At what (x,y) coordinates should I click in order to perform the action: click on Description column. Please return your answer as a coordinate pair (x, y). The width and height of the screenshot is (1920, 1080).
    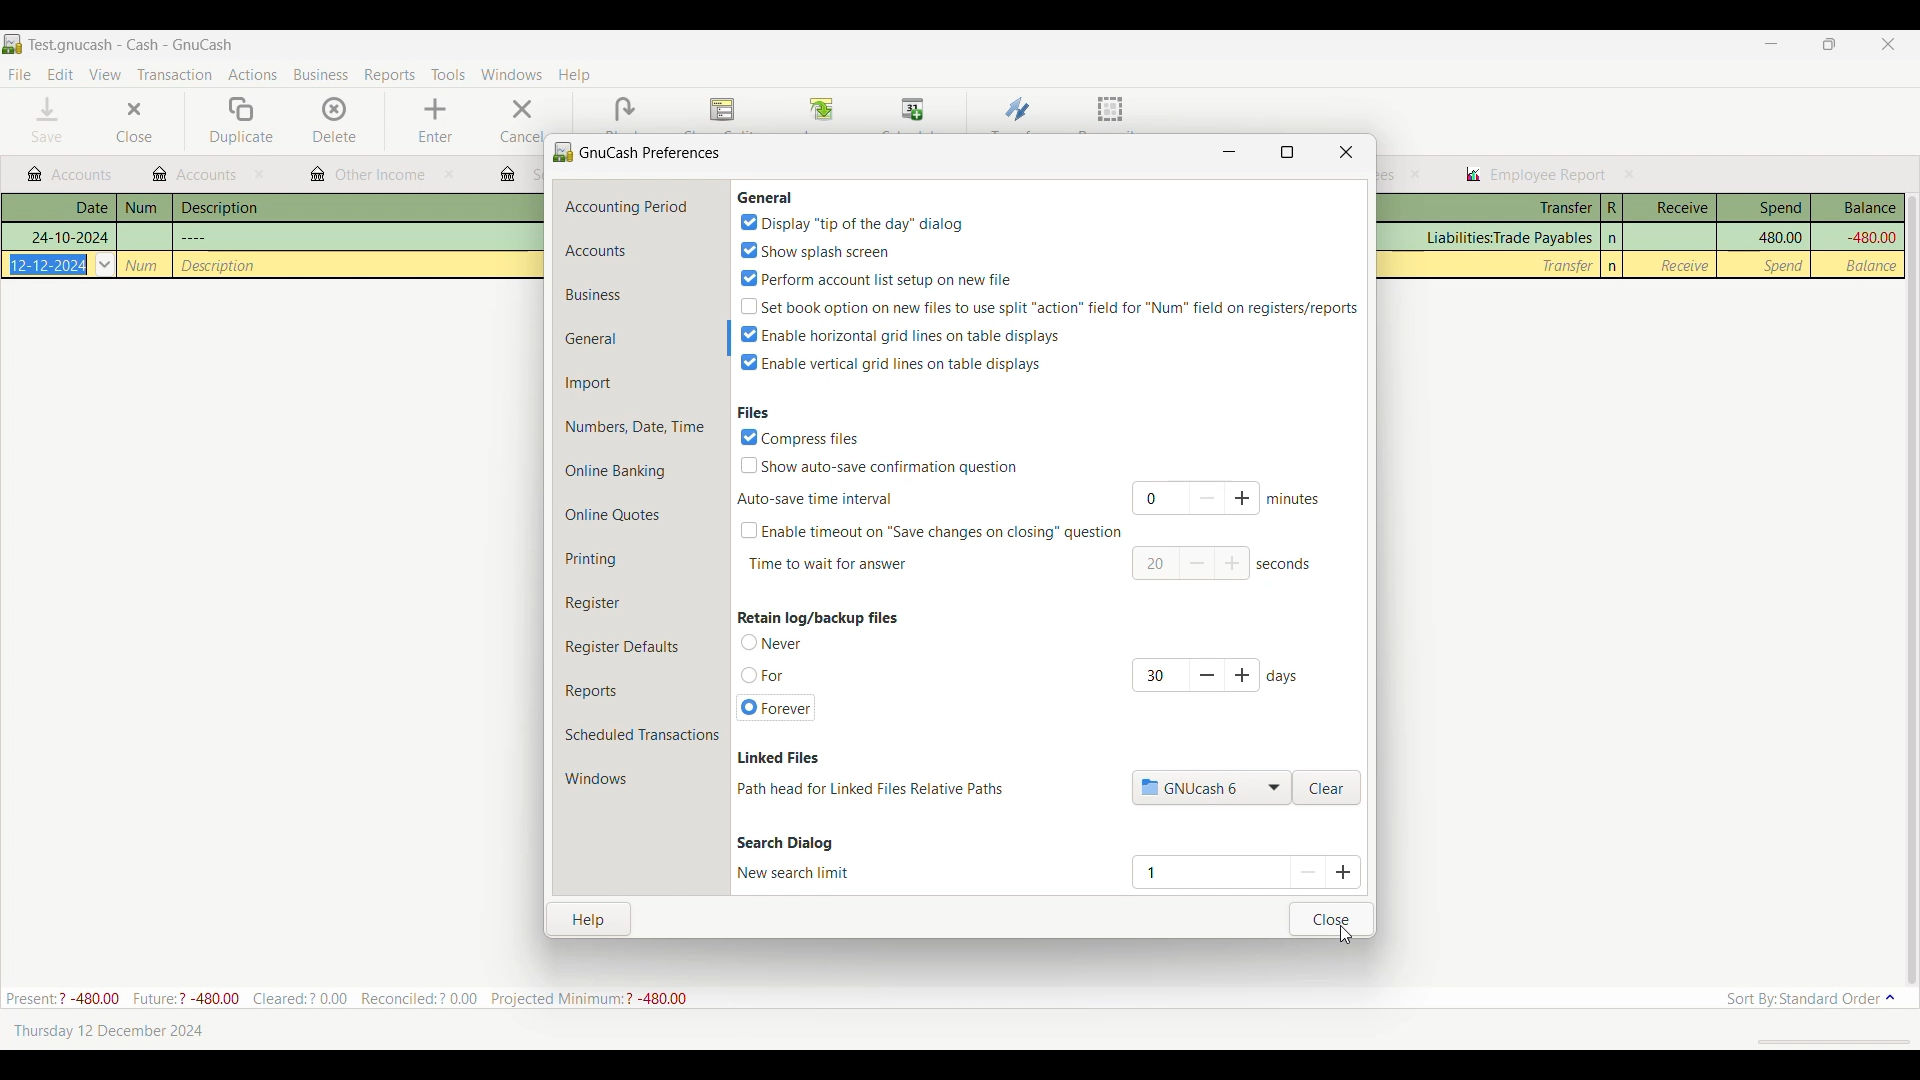
    Looking at the image, I should click on (358, 207).